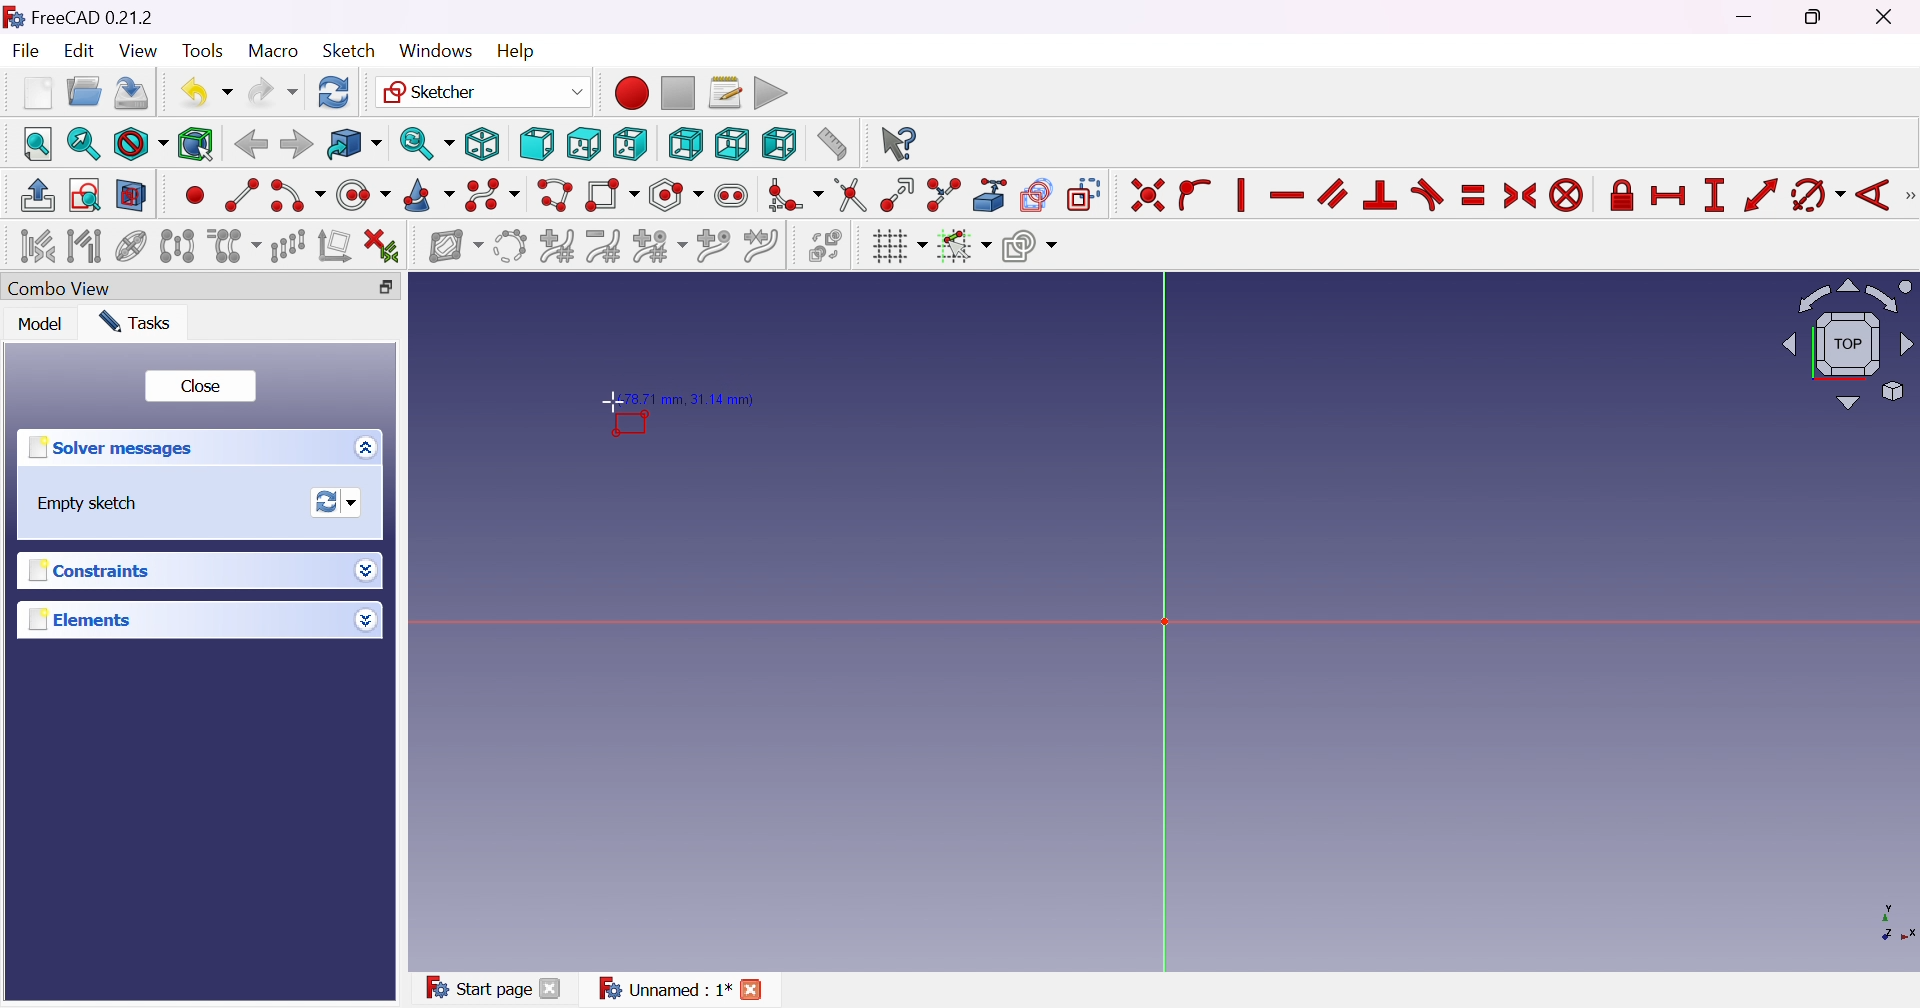 The width and height of the screenshot is (1920, 1008). I want to click on Viewing angle, so click(1843, 343).